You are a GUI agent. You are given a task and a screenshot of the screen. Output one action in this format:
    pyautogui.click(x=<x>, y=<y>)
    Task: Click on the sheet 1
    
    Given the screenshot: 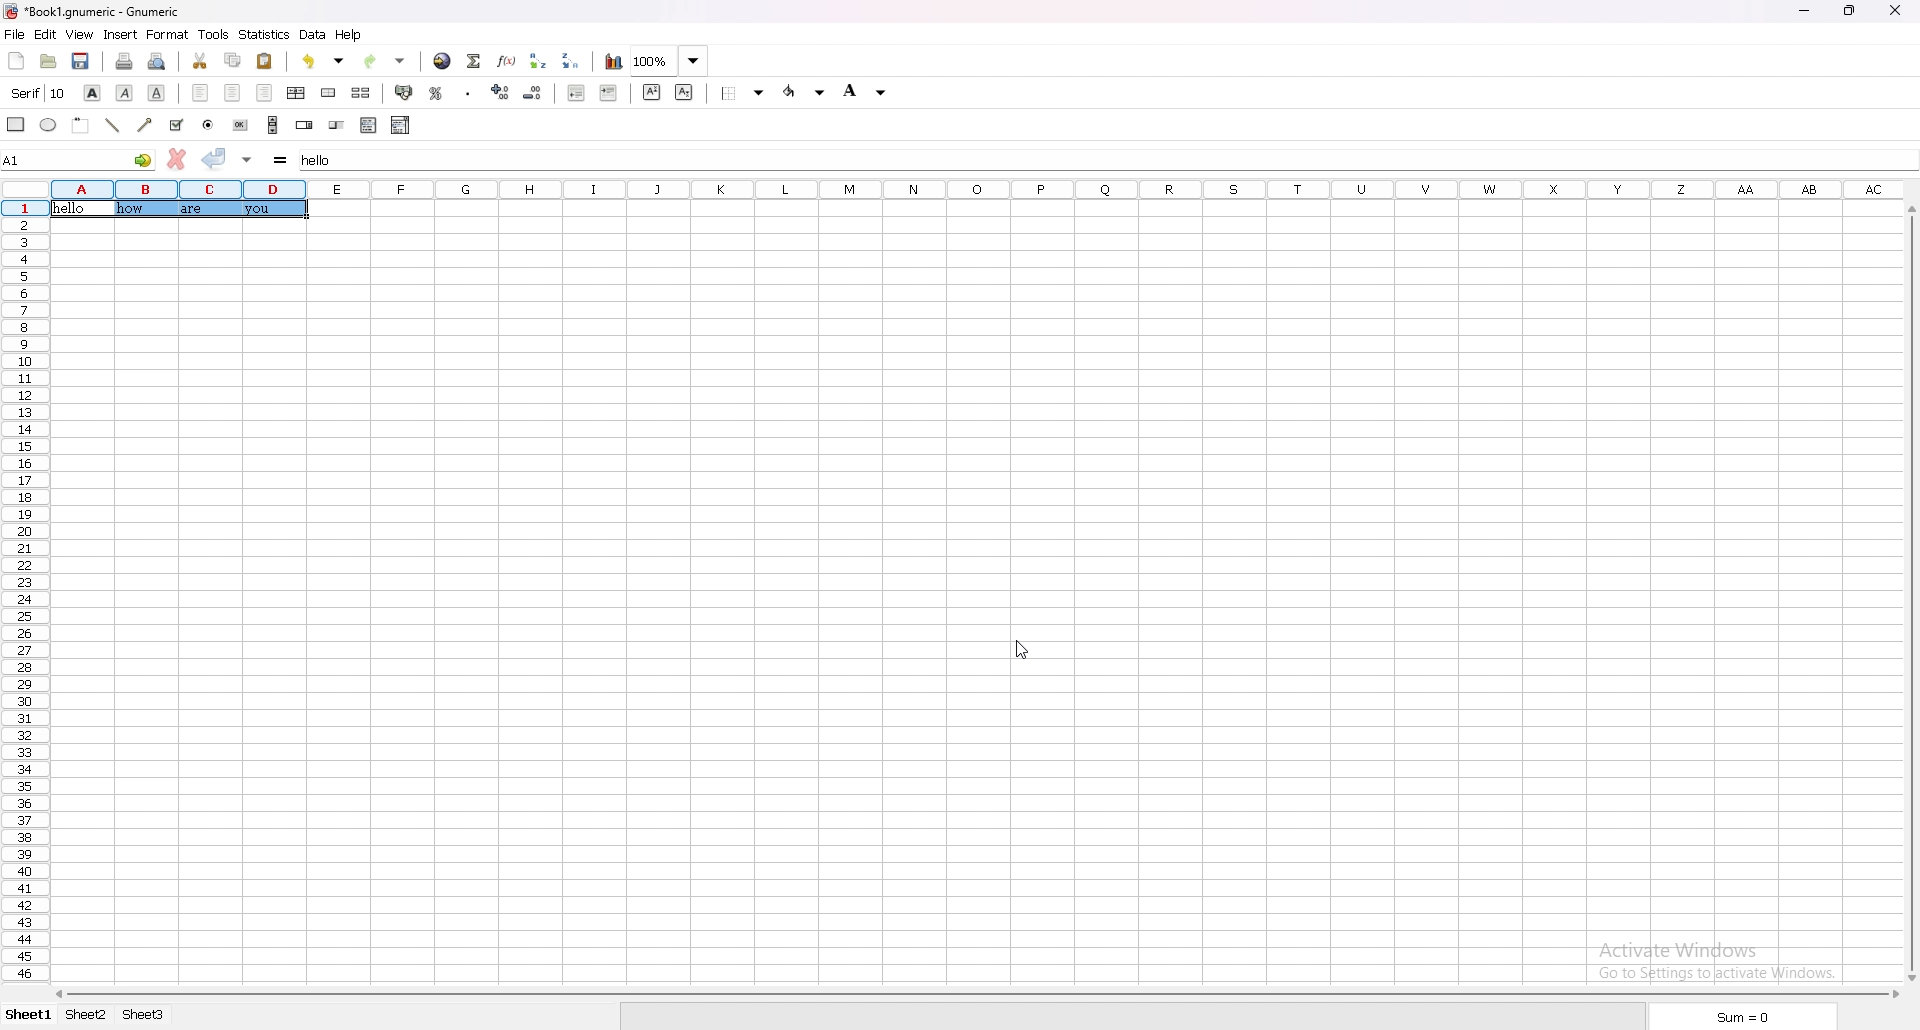 What is the action you would take?
    pyautogui.click(x=27, y=1017)
    